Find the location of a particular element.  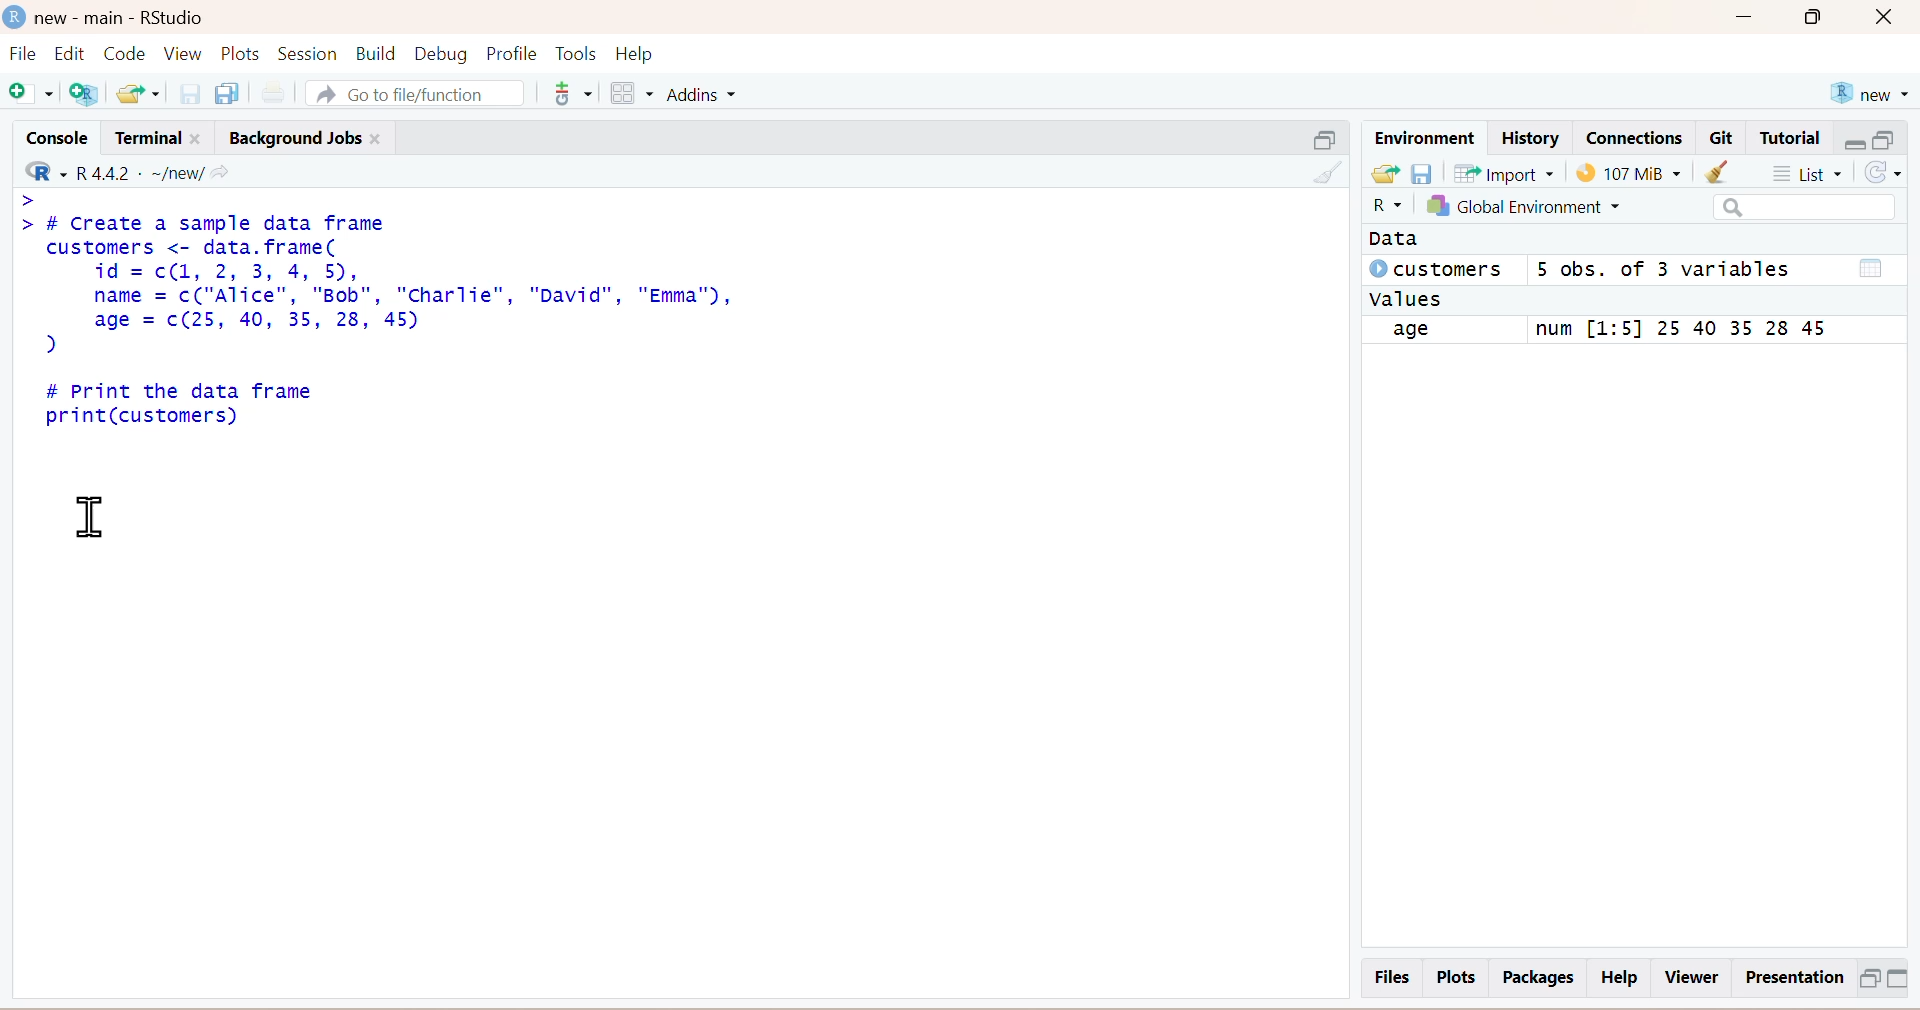

Tutorial is located at coordinates (1793, 138).